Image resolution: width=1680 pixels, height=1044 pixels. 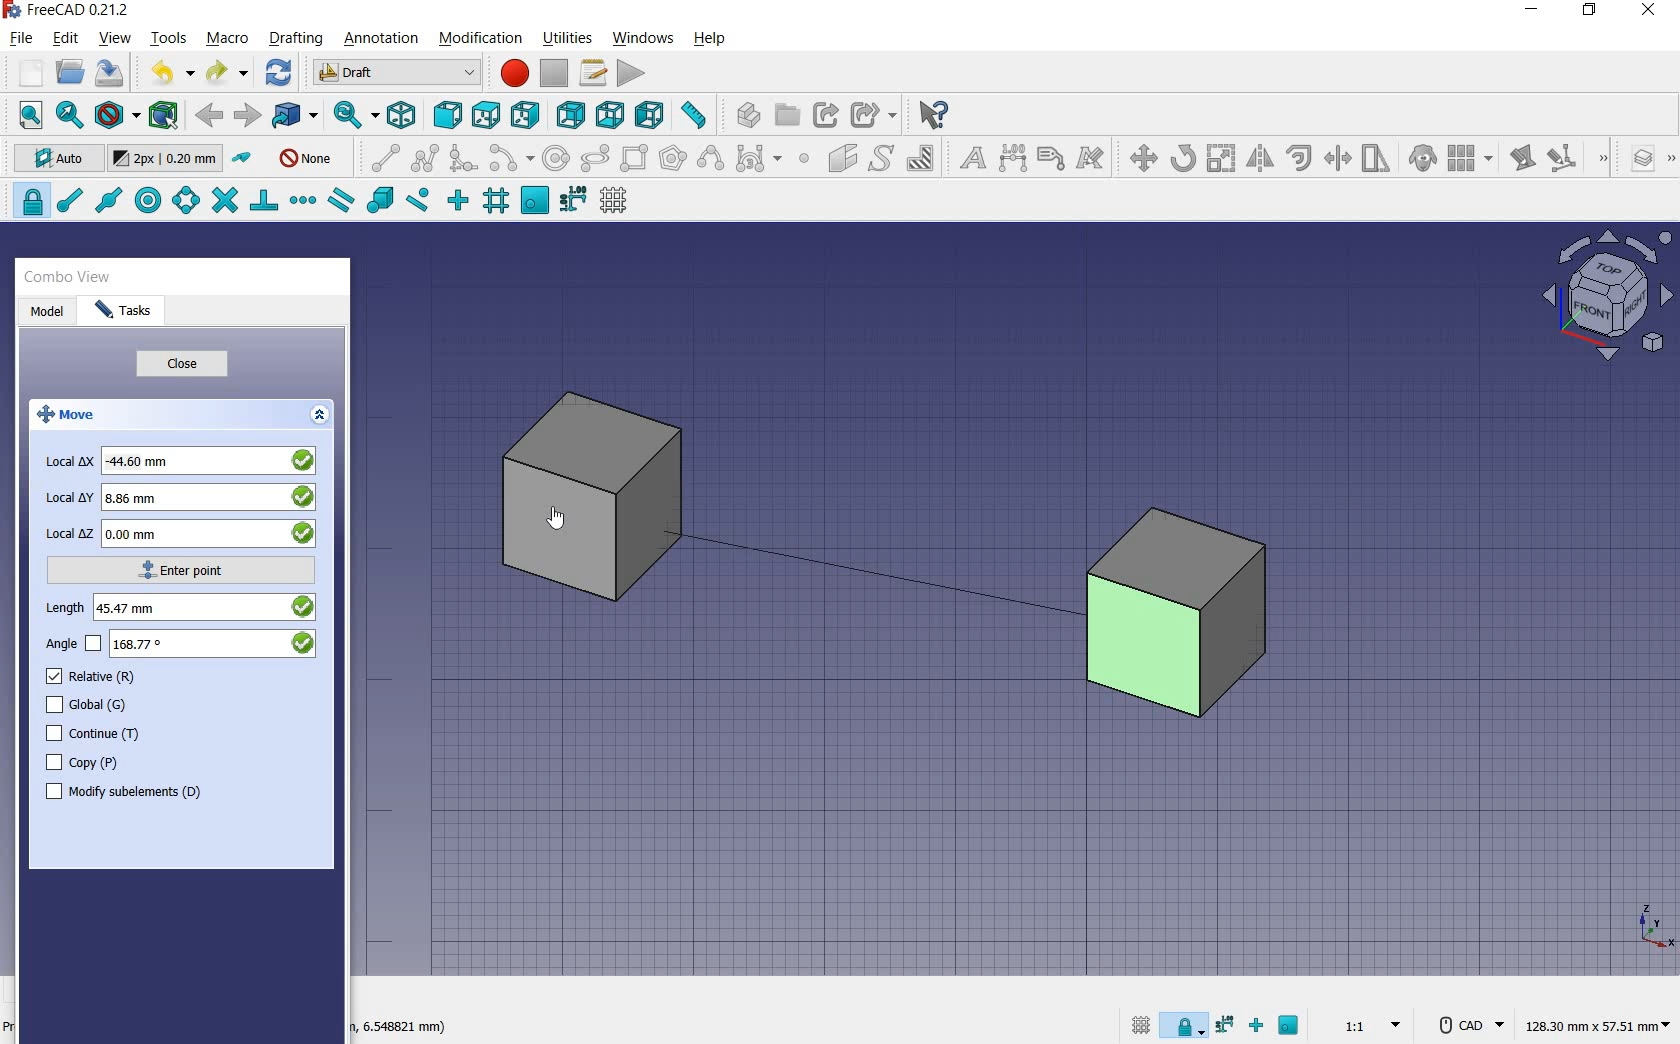 I want to click on local y, so click(x=183, y=496).